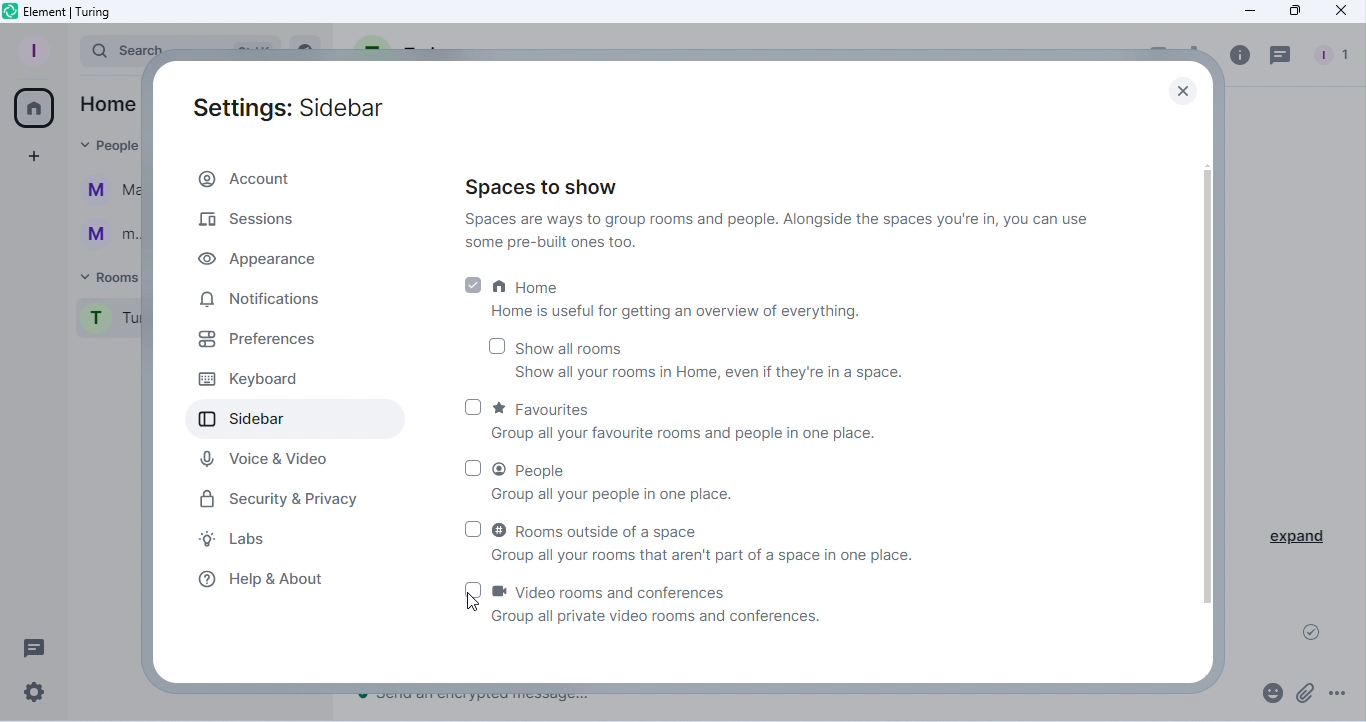  Describe the element at coordinates (30, 158) in the screenshot. I see `Create a space` at that location.